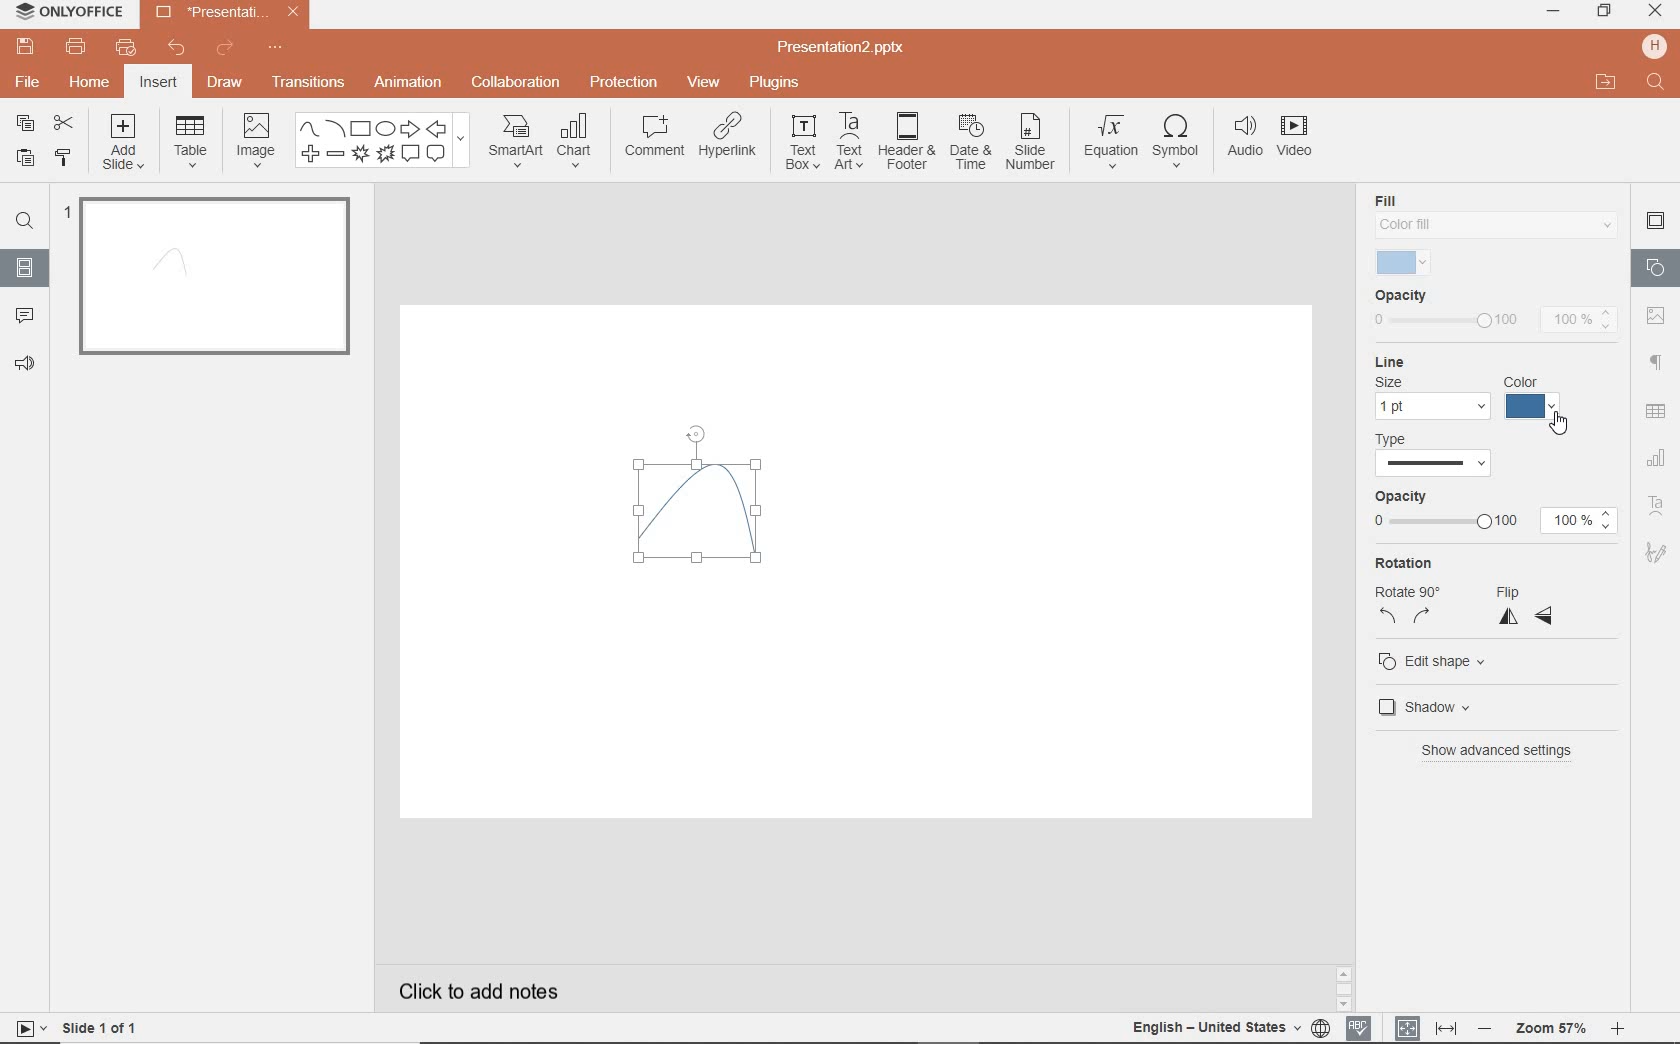 The height and width of the screenshot is (1044, 1680). What do you see at coordinates (1606, 83) in the screenshot?
I see `OPEN FILE LOCATION` at bounding box center [1606, 83].